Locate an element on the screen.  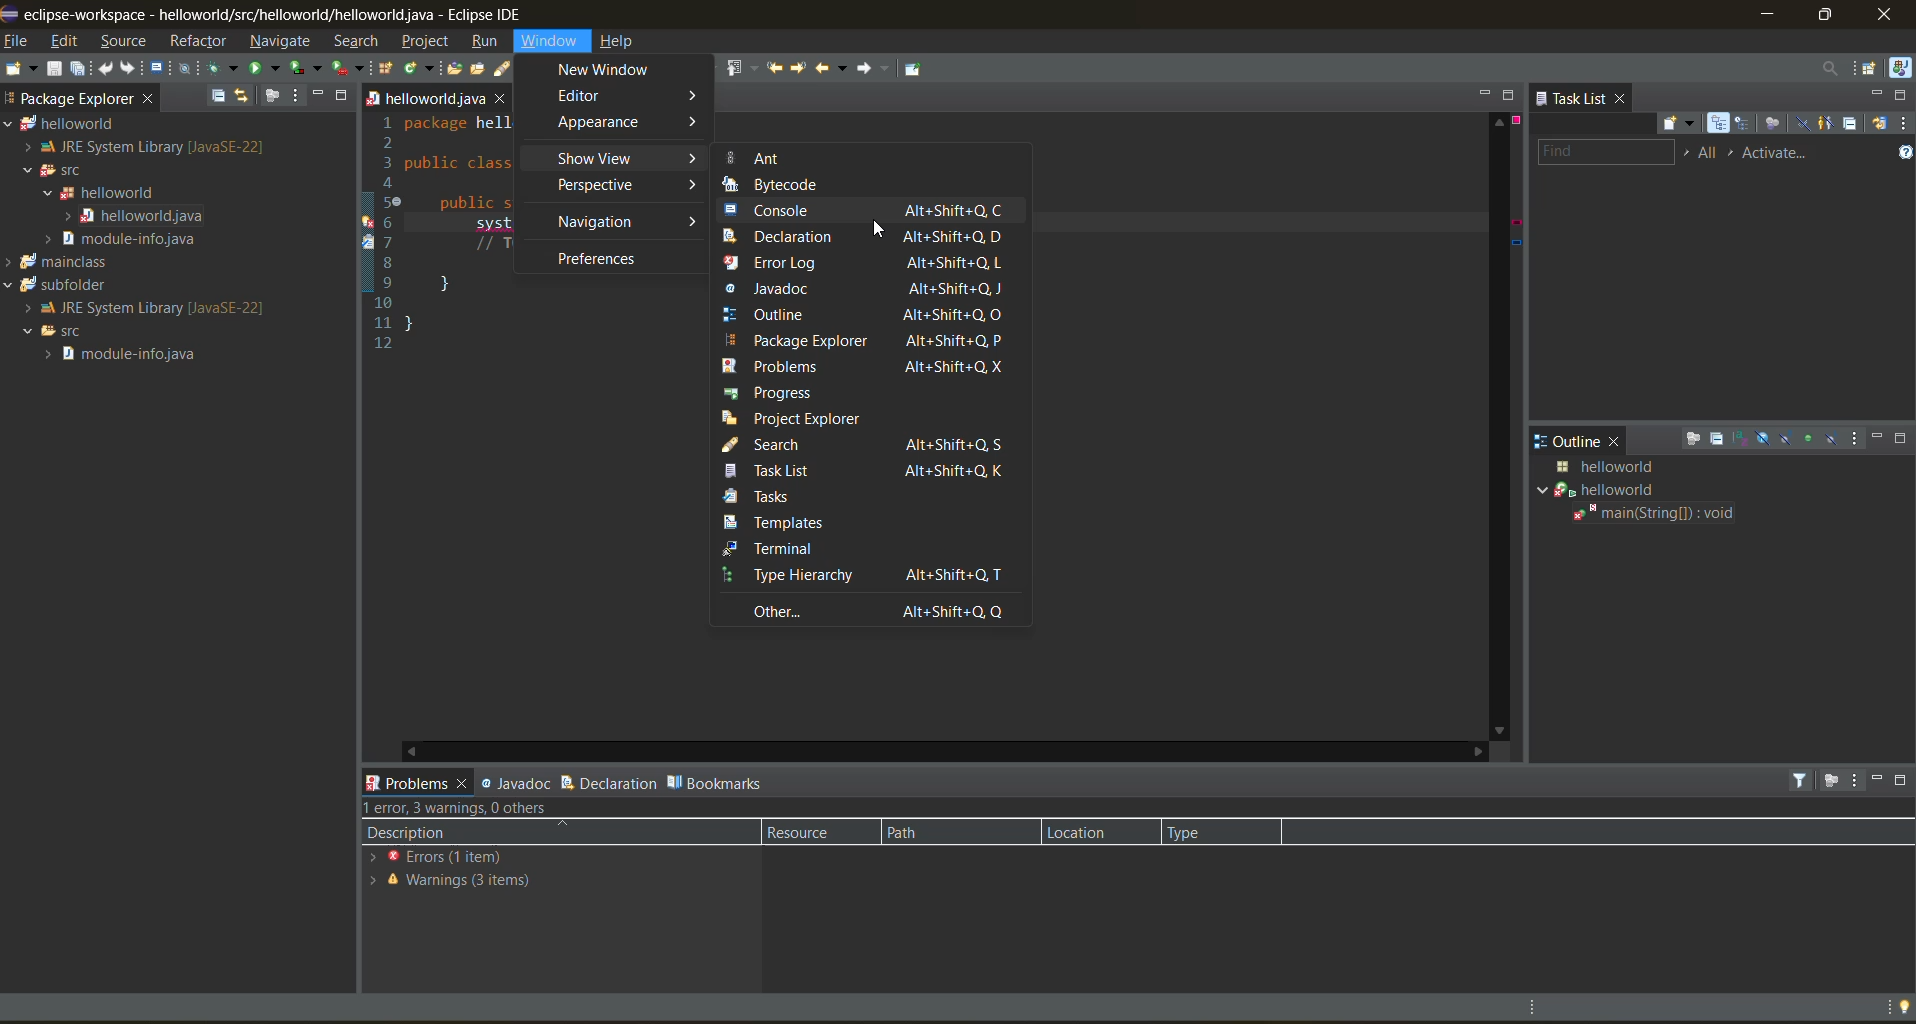
appearance is located at coordinates (624, 122).